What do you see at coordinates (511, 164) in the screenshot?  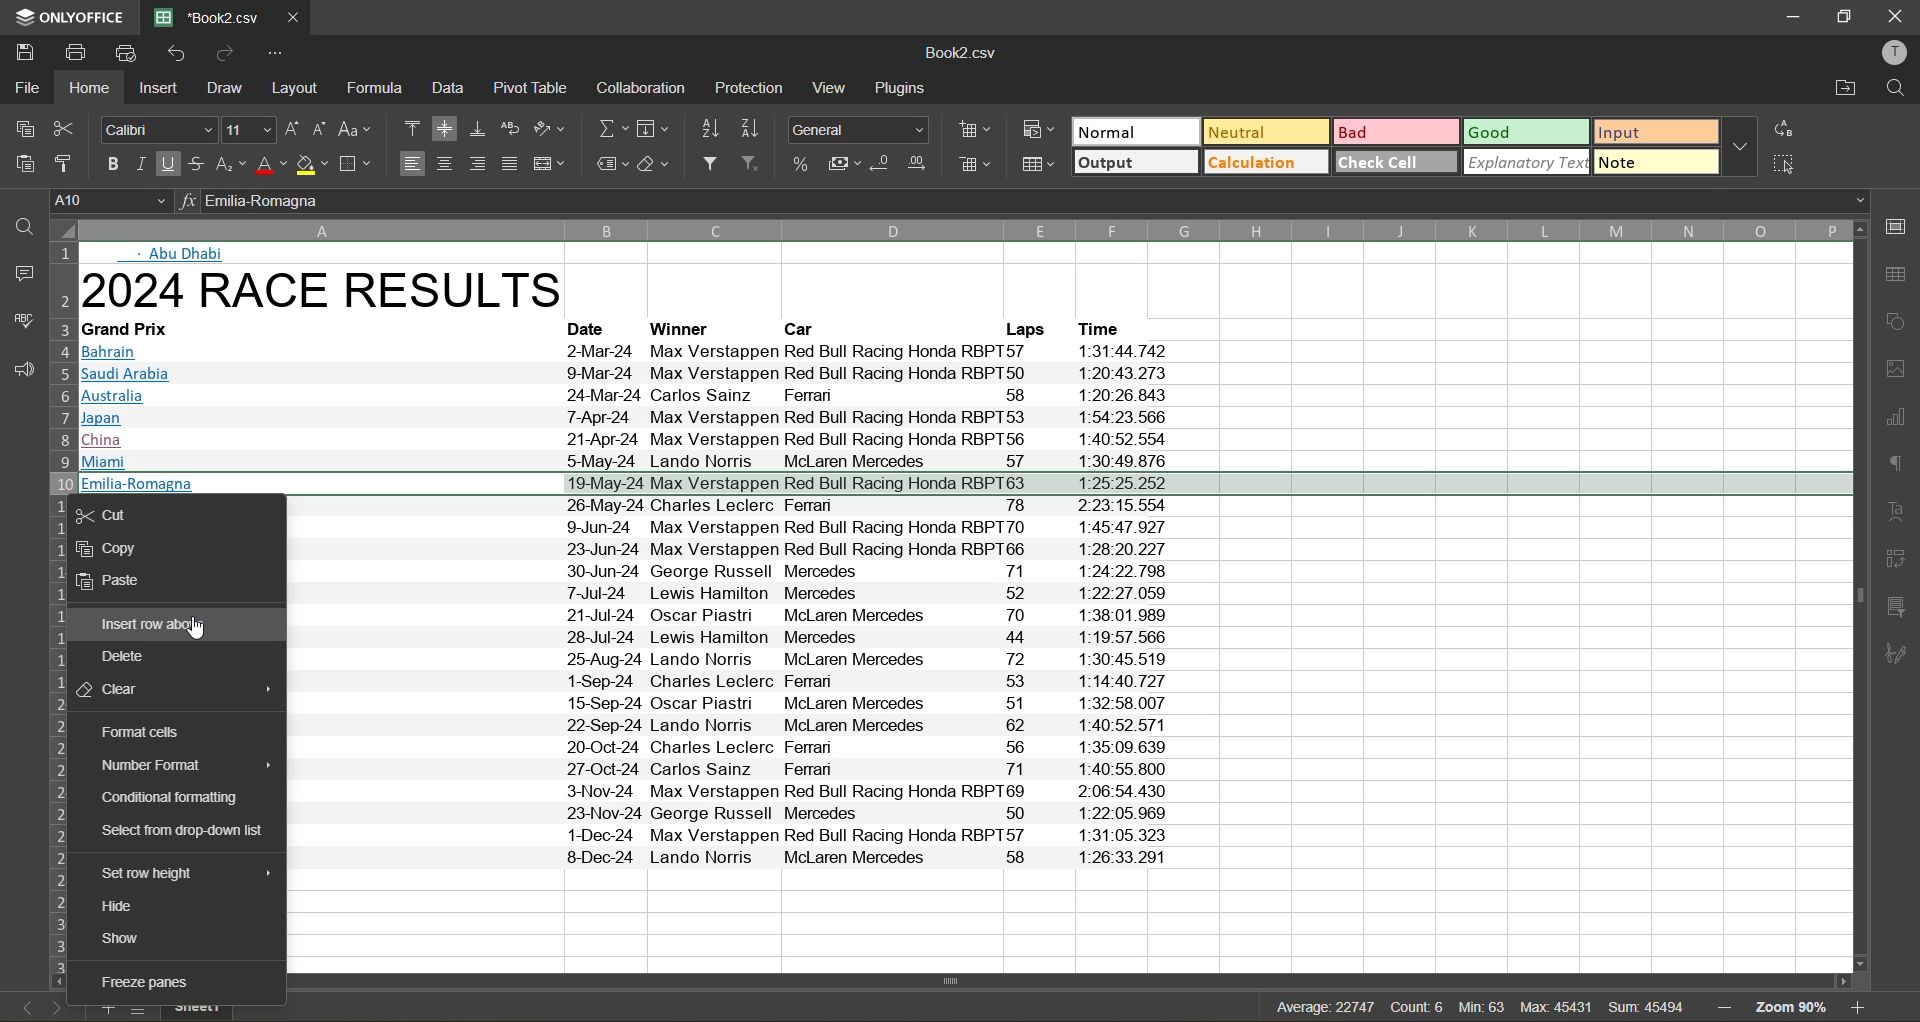 I see `justified` at bounding box center [511, 164].